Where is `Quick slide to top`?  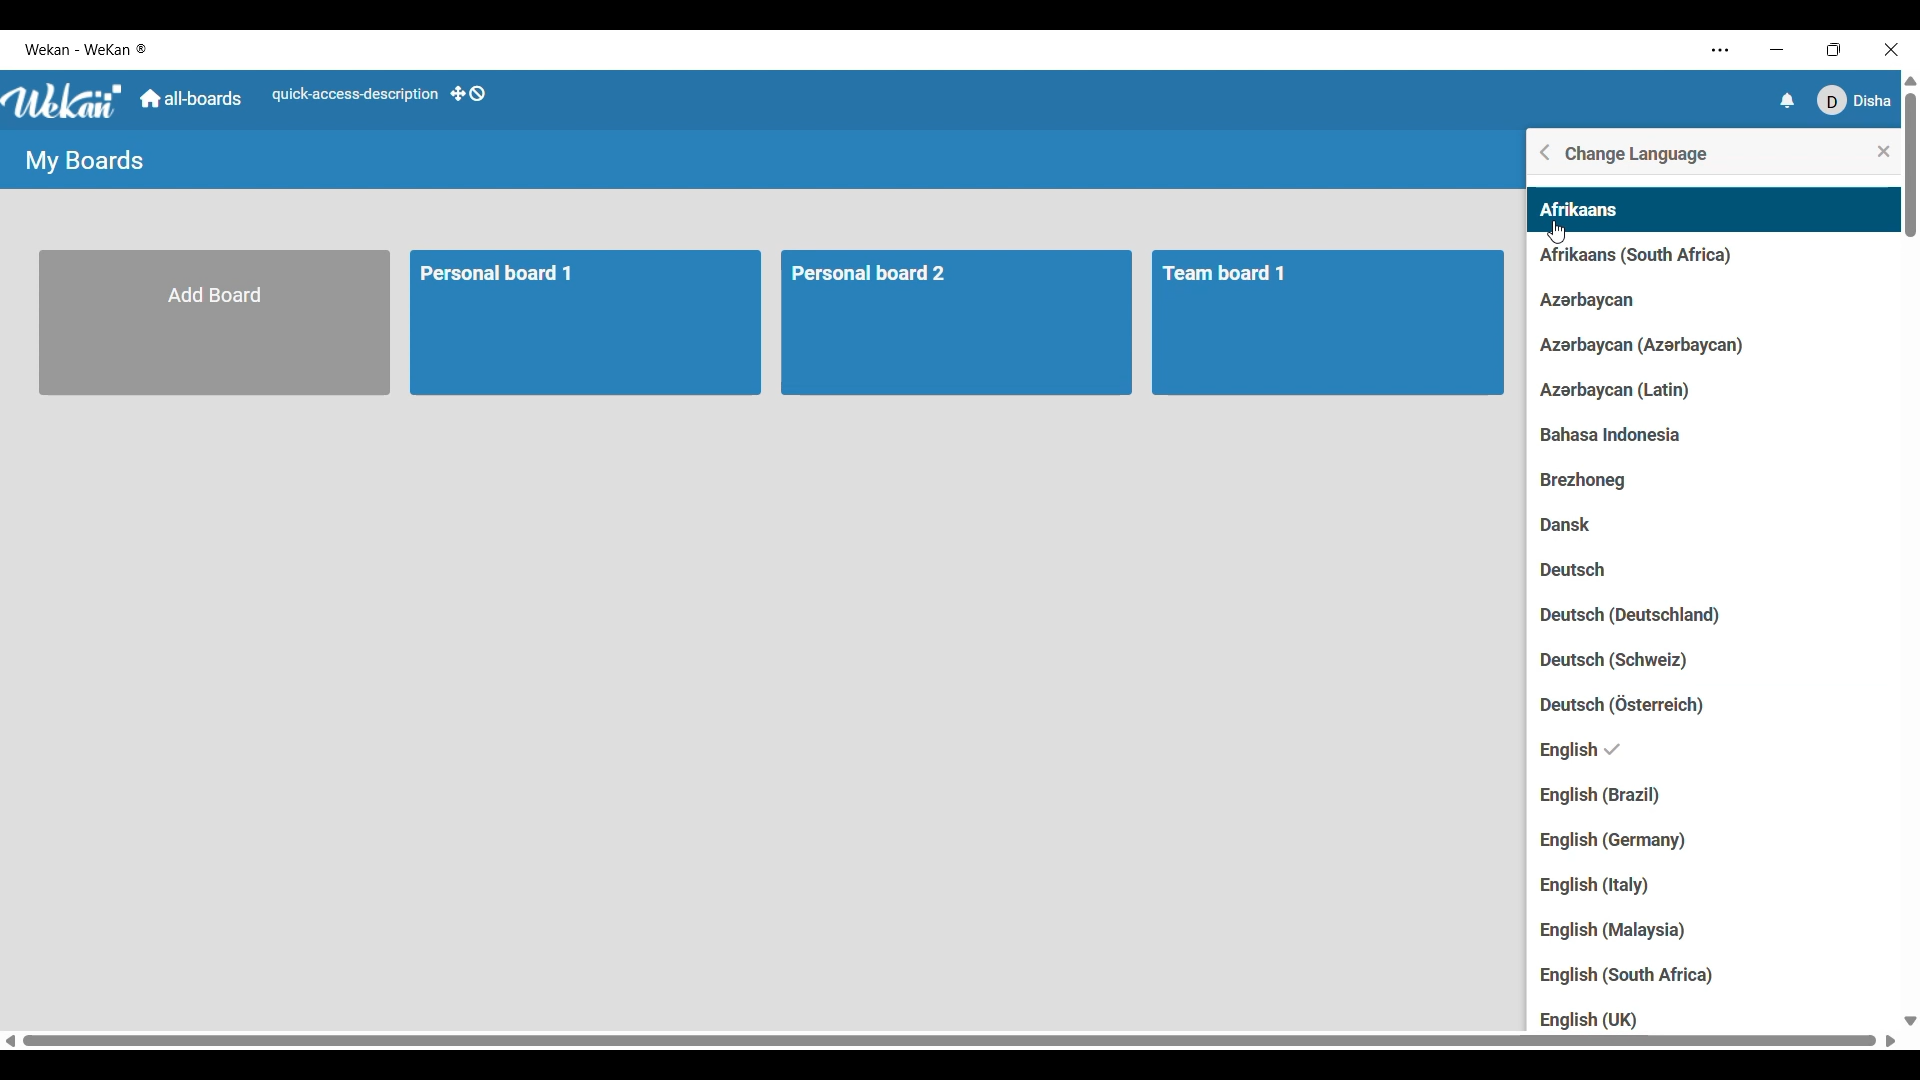 Quick slide to top is located at coordinates (1910, 81).